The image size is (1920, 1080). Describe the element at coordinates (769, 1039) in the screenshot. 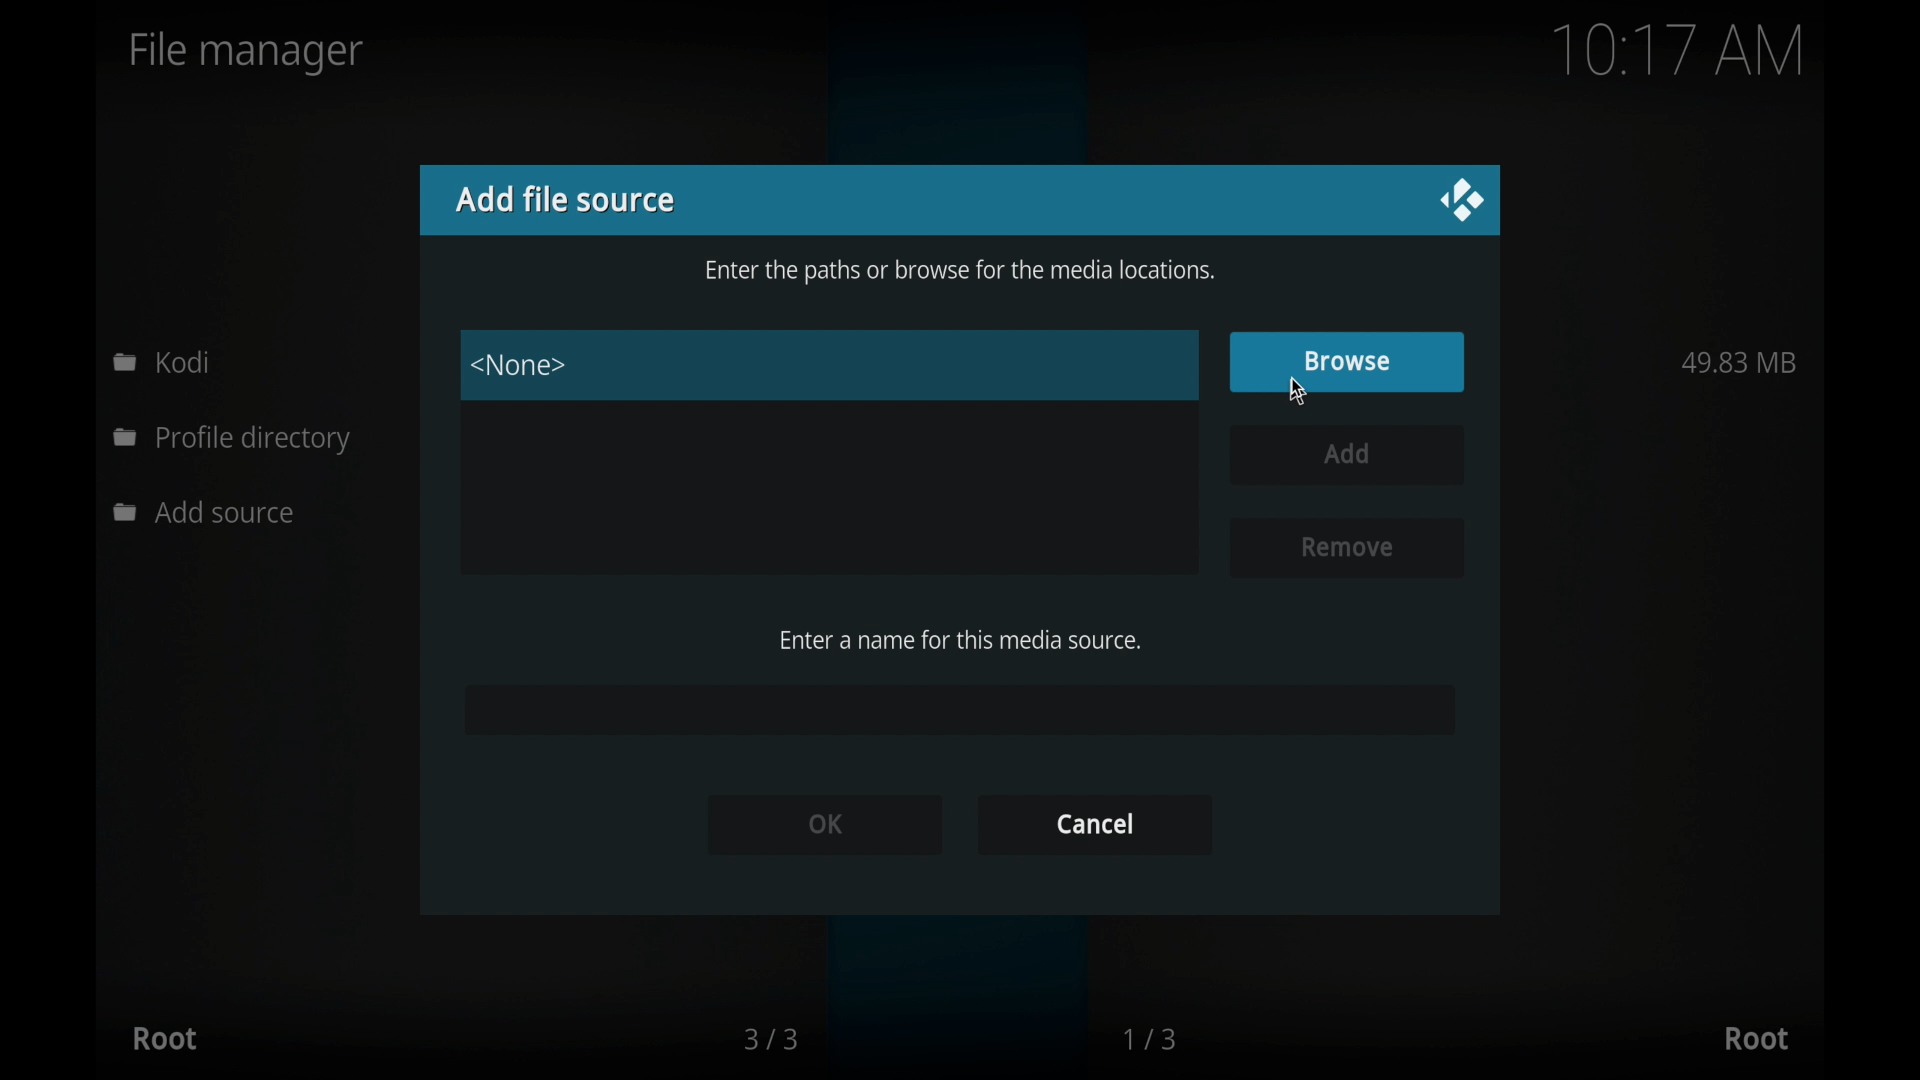

I see `3/3` at that location.